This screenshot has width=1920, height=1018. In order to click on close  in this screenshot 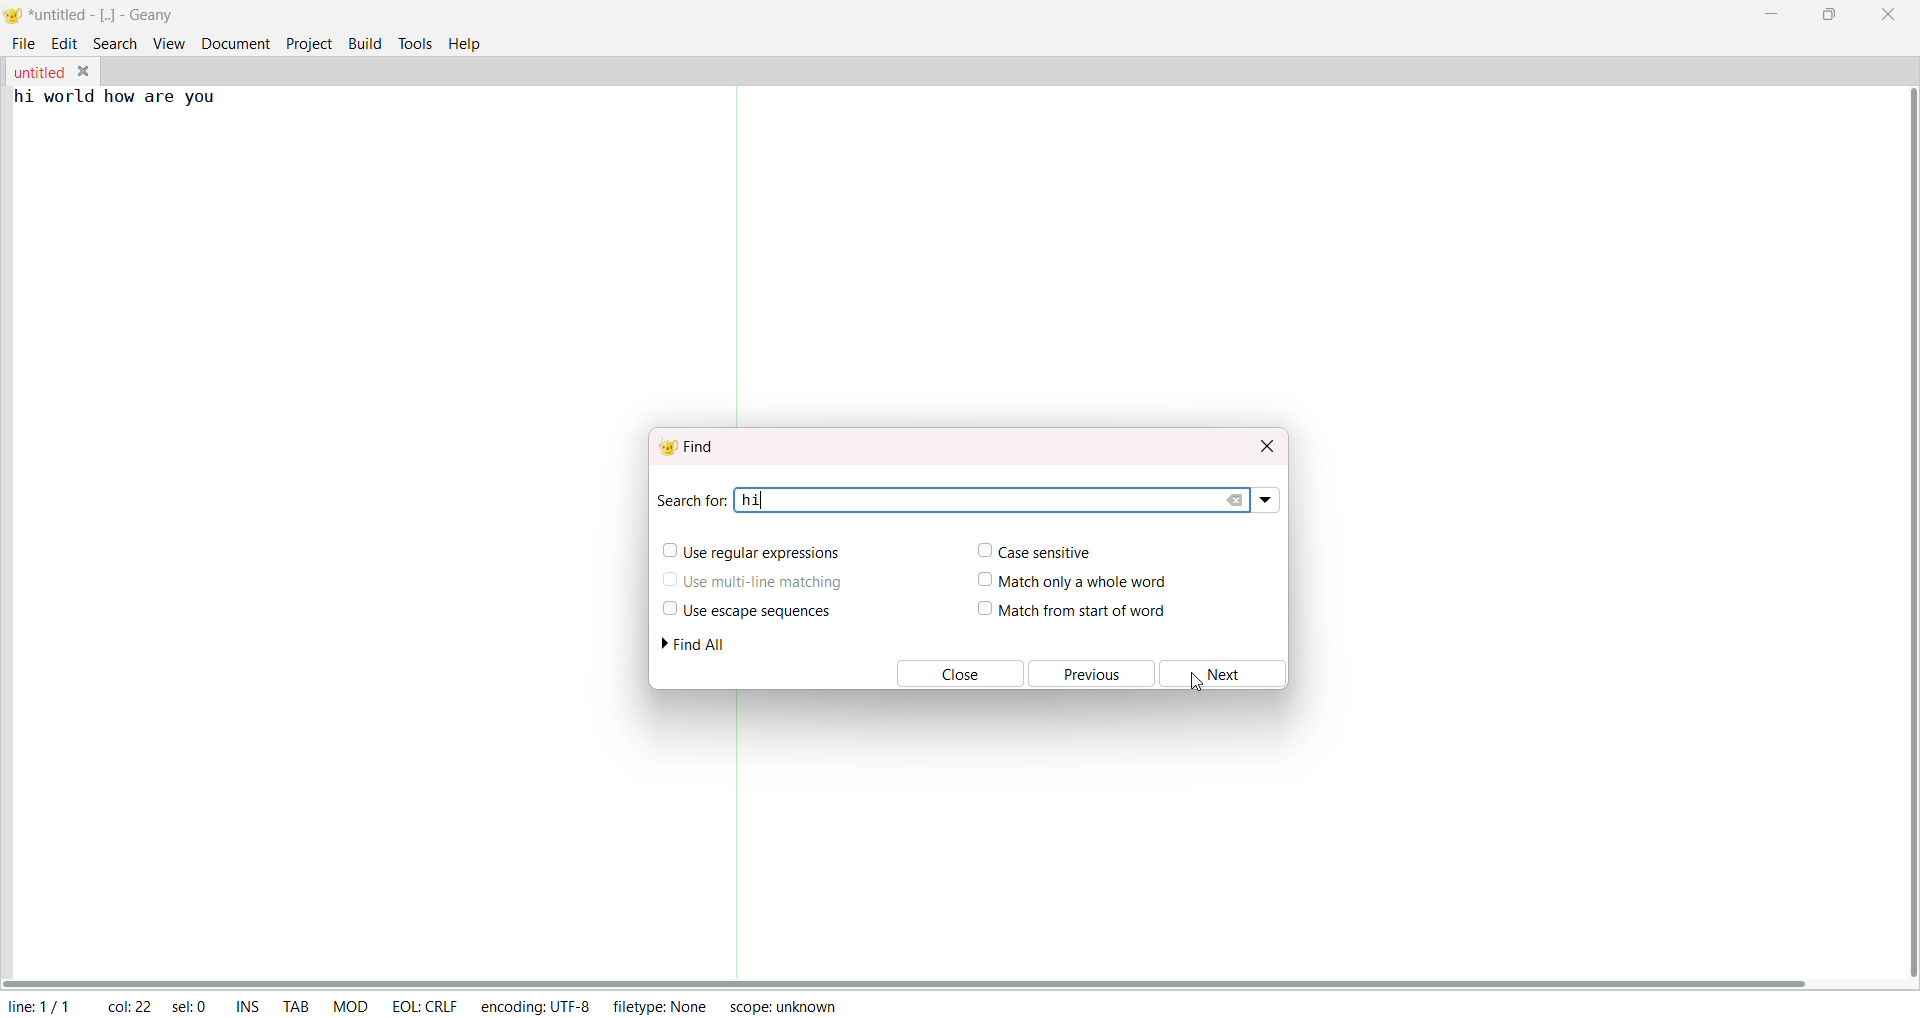, I will do `click(88, 69)`.